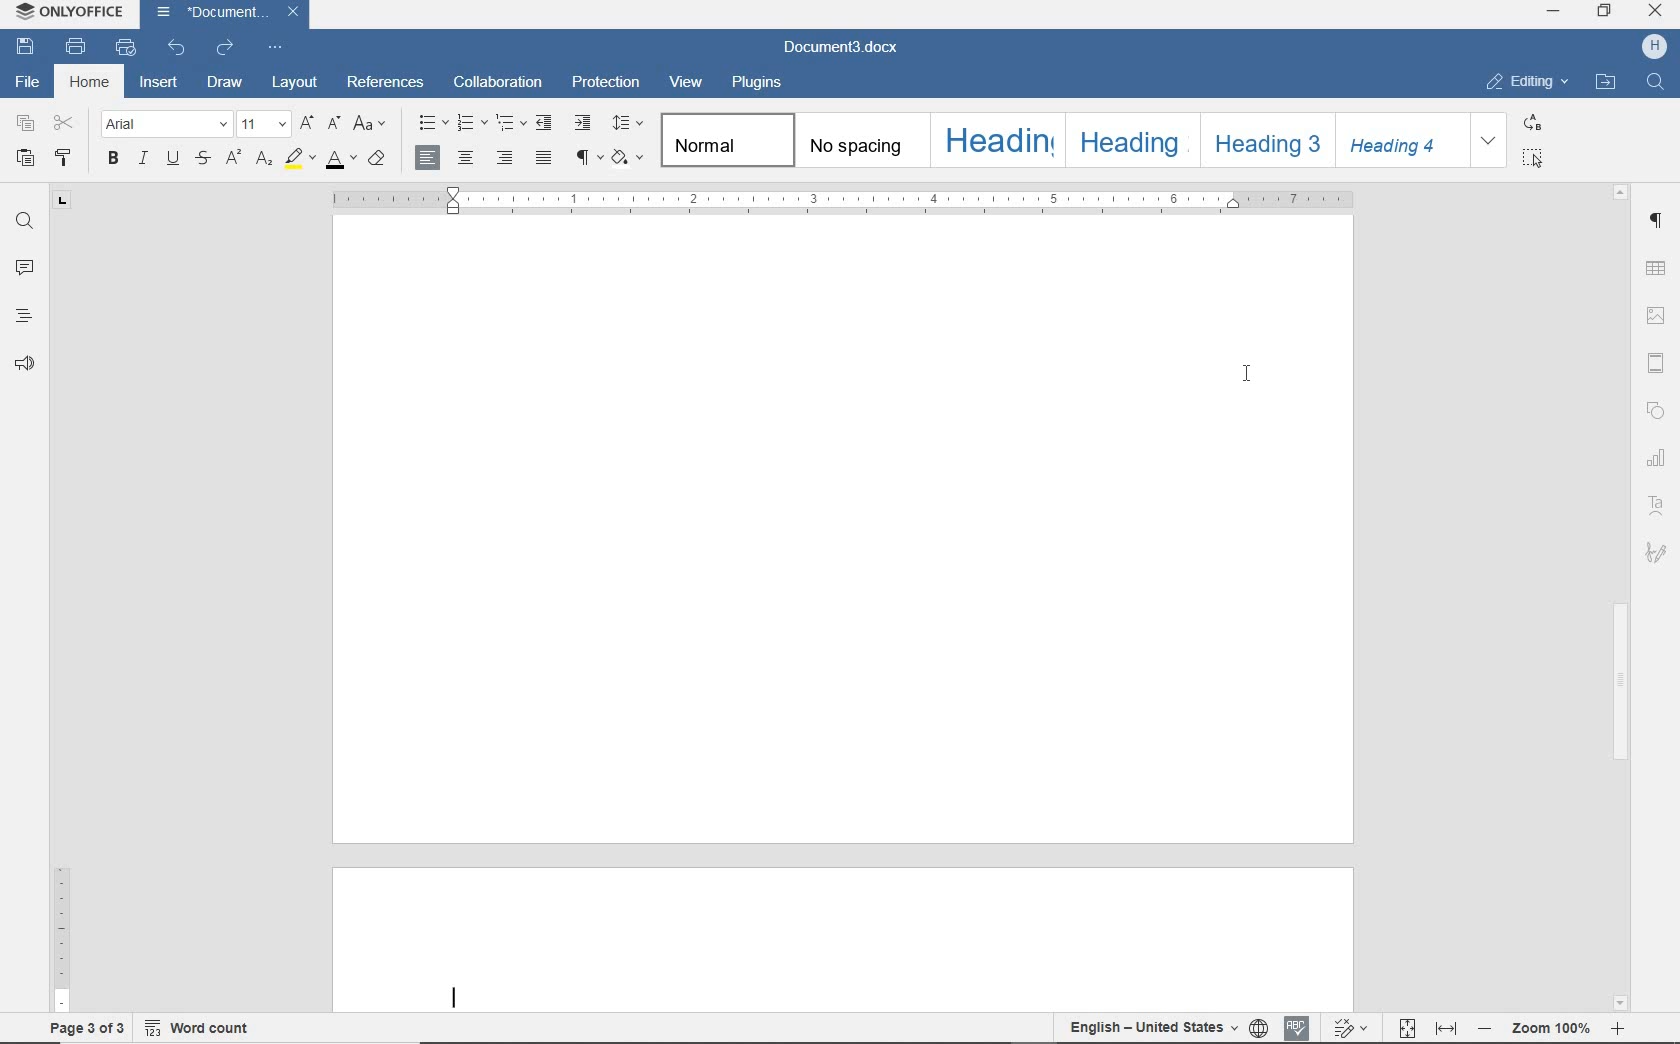 The image size is (1680, 1044). What do you see at coordinates (1541, 159) in the screenshot?
I see `SELECT ALL` at bounding box center [1541, 159].